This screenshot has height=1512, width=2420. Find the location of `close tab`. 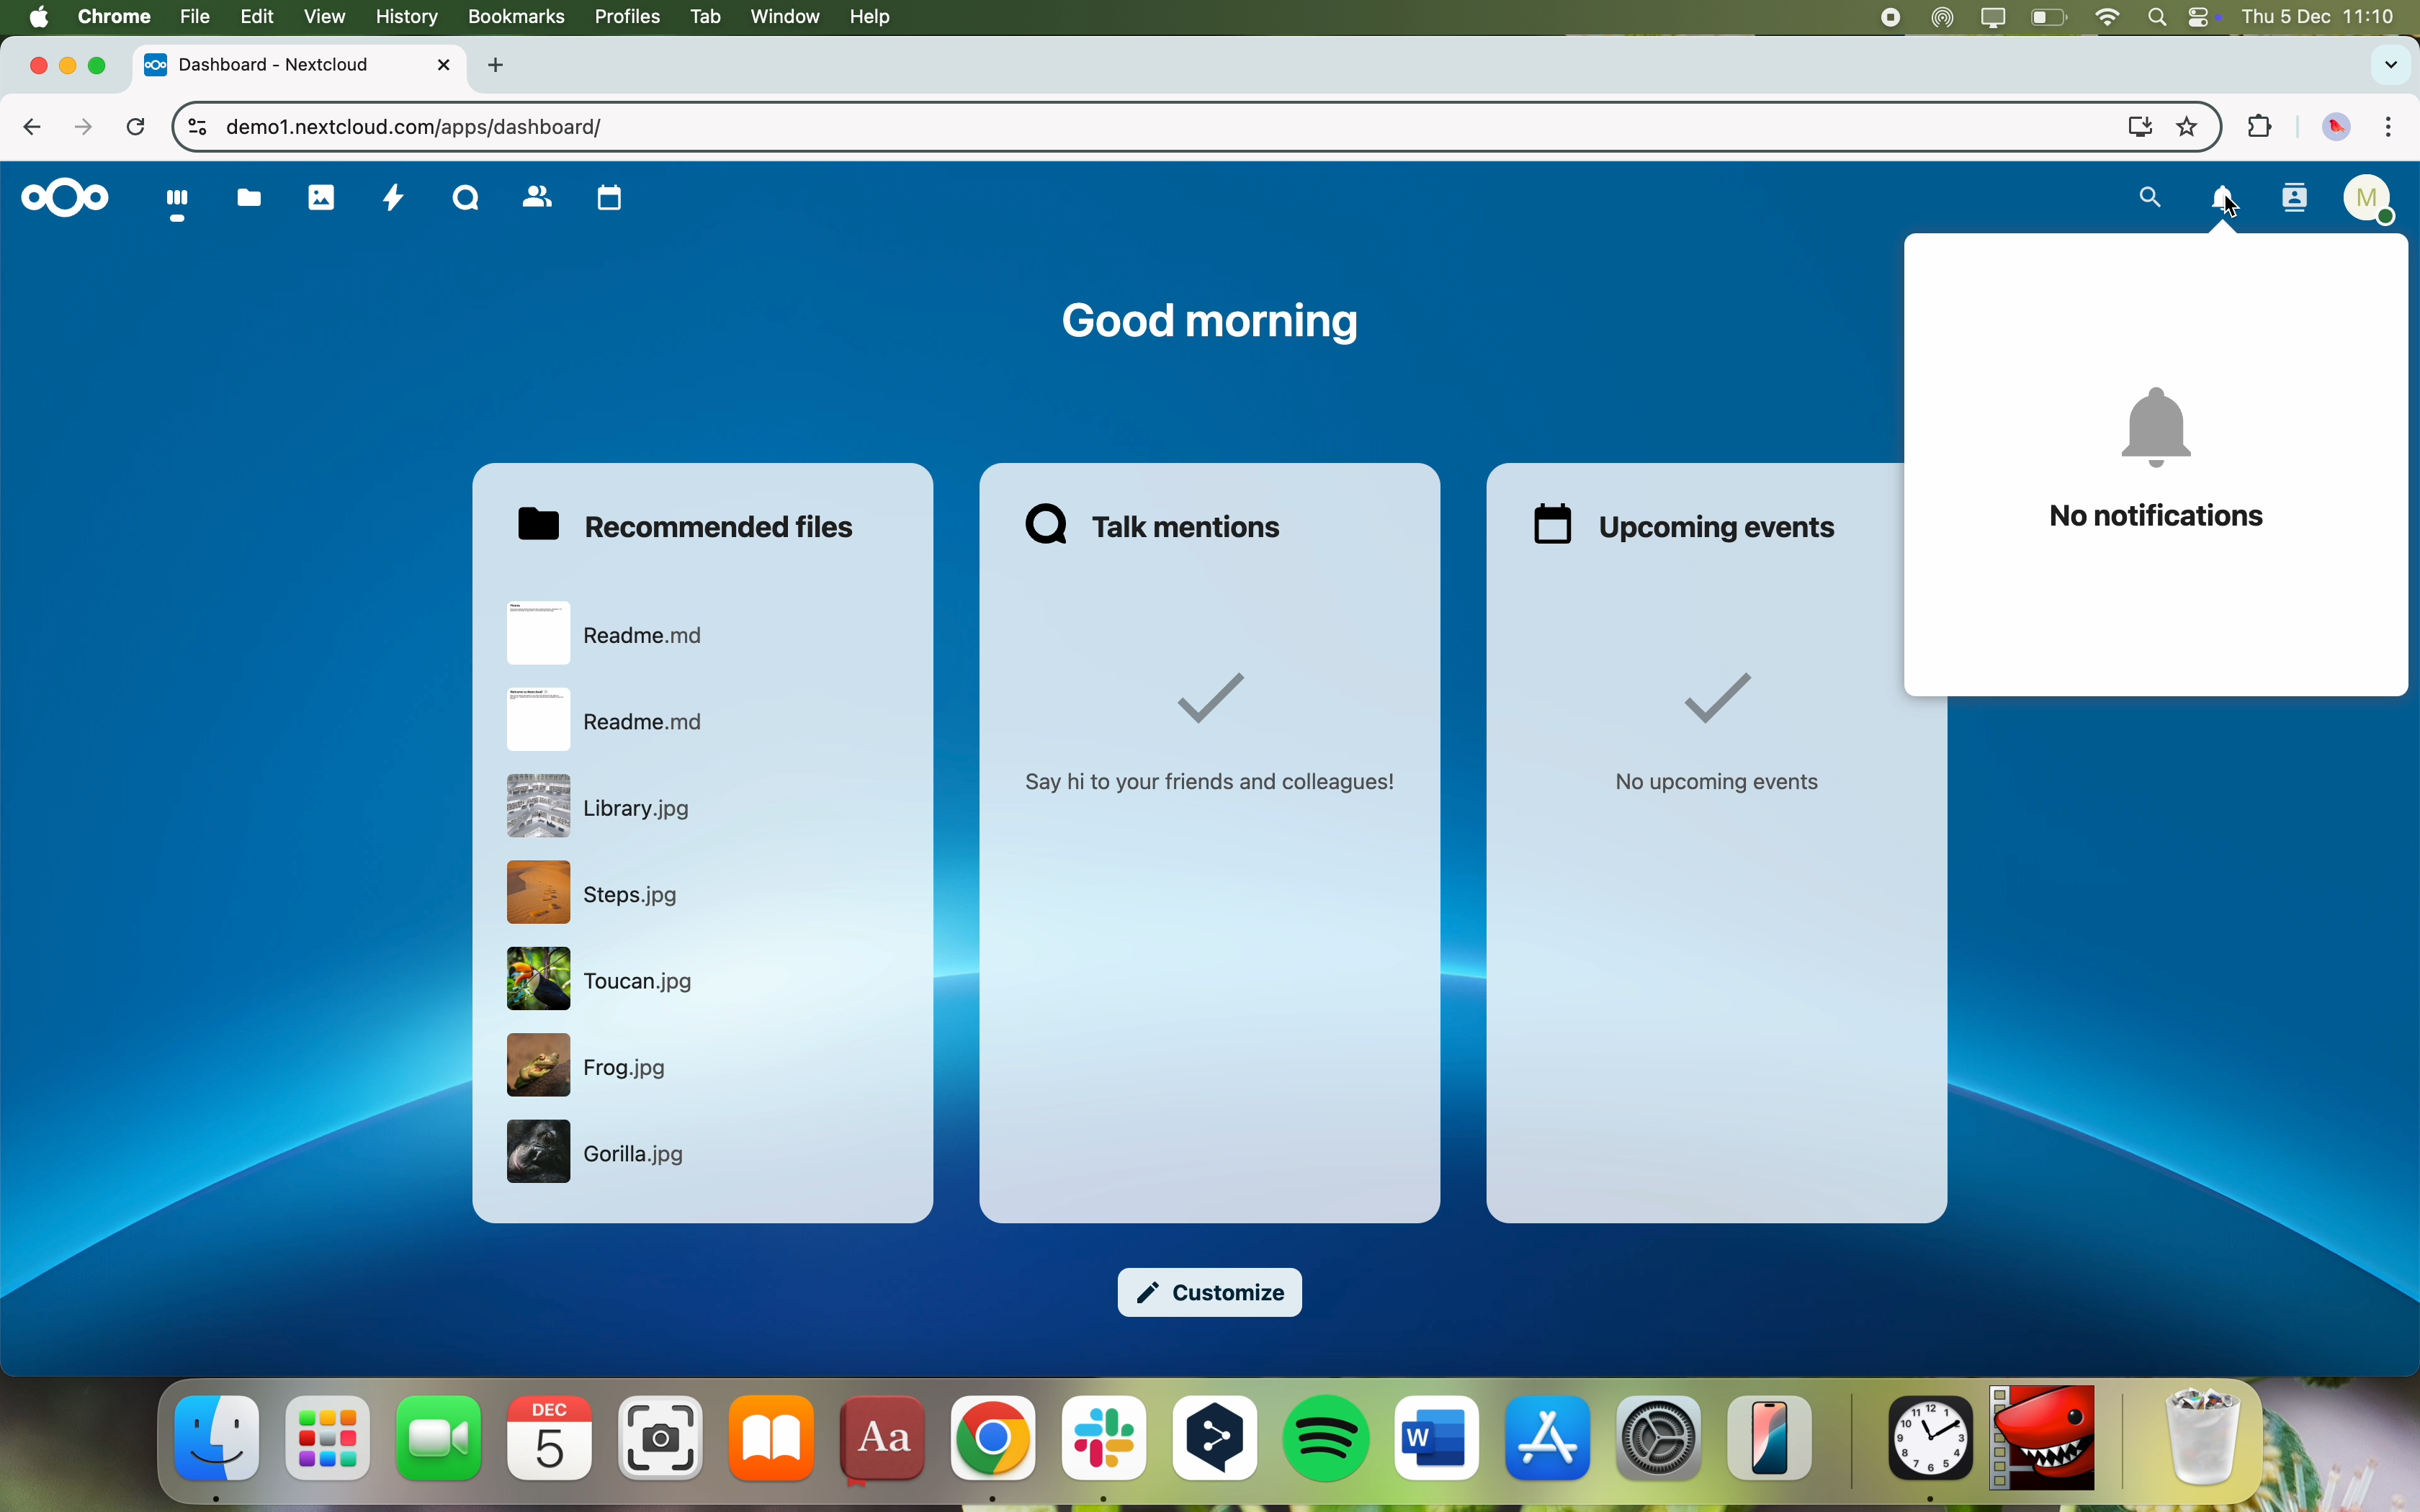

close tab is located at coordinates (27, 65).